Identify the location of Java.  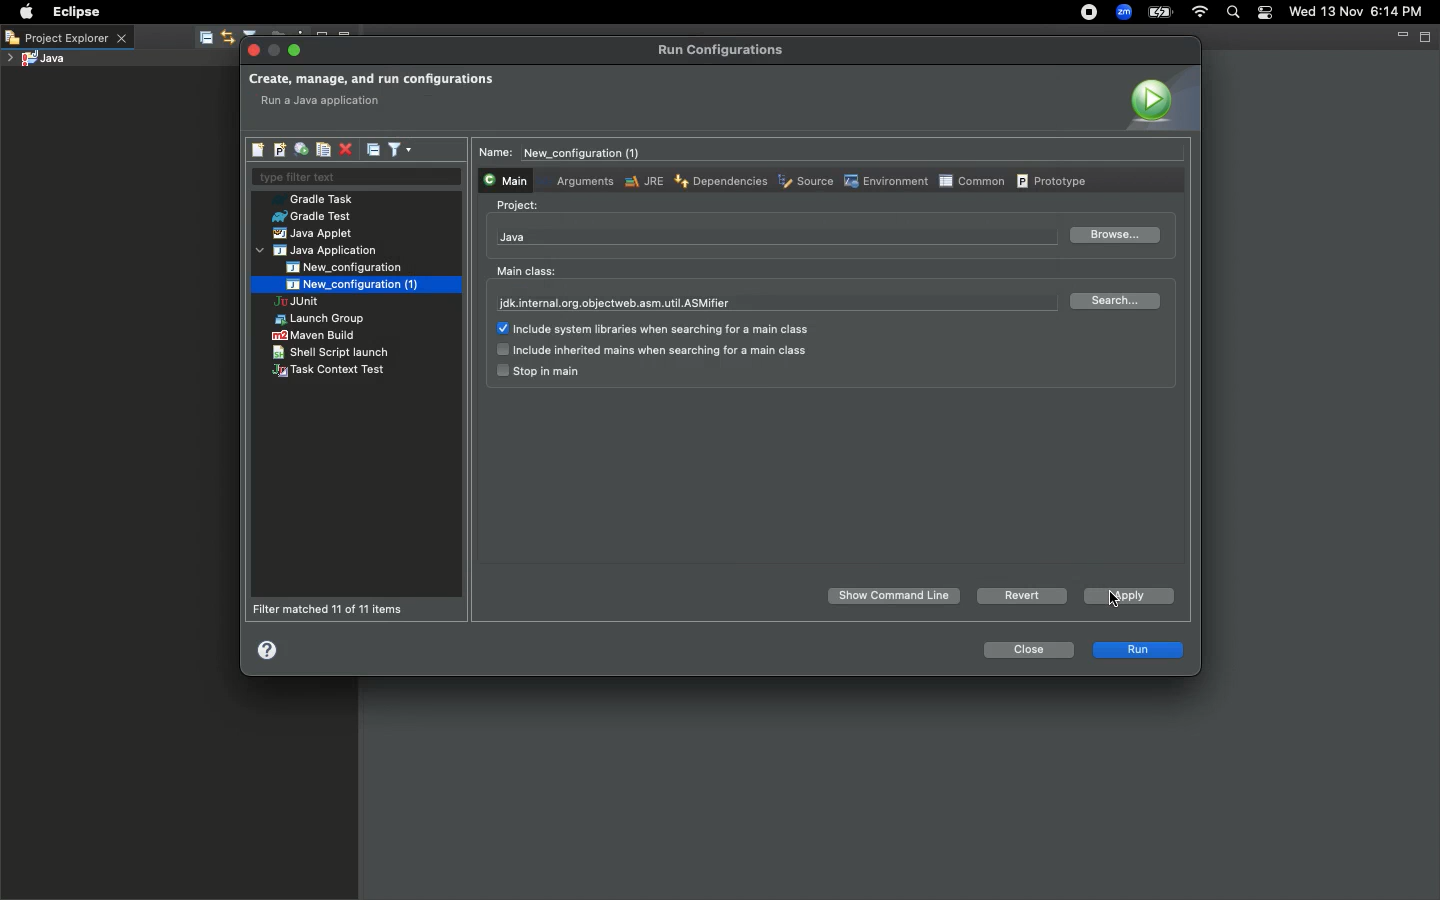
(513, 237).